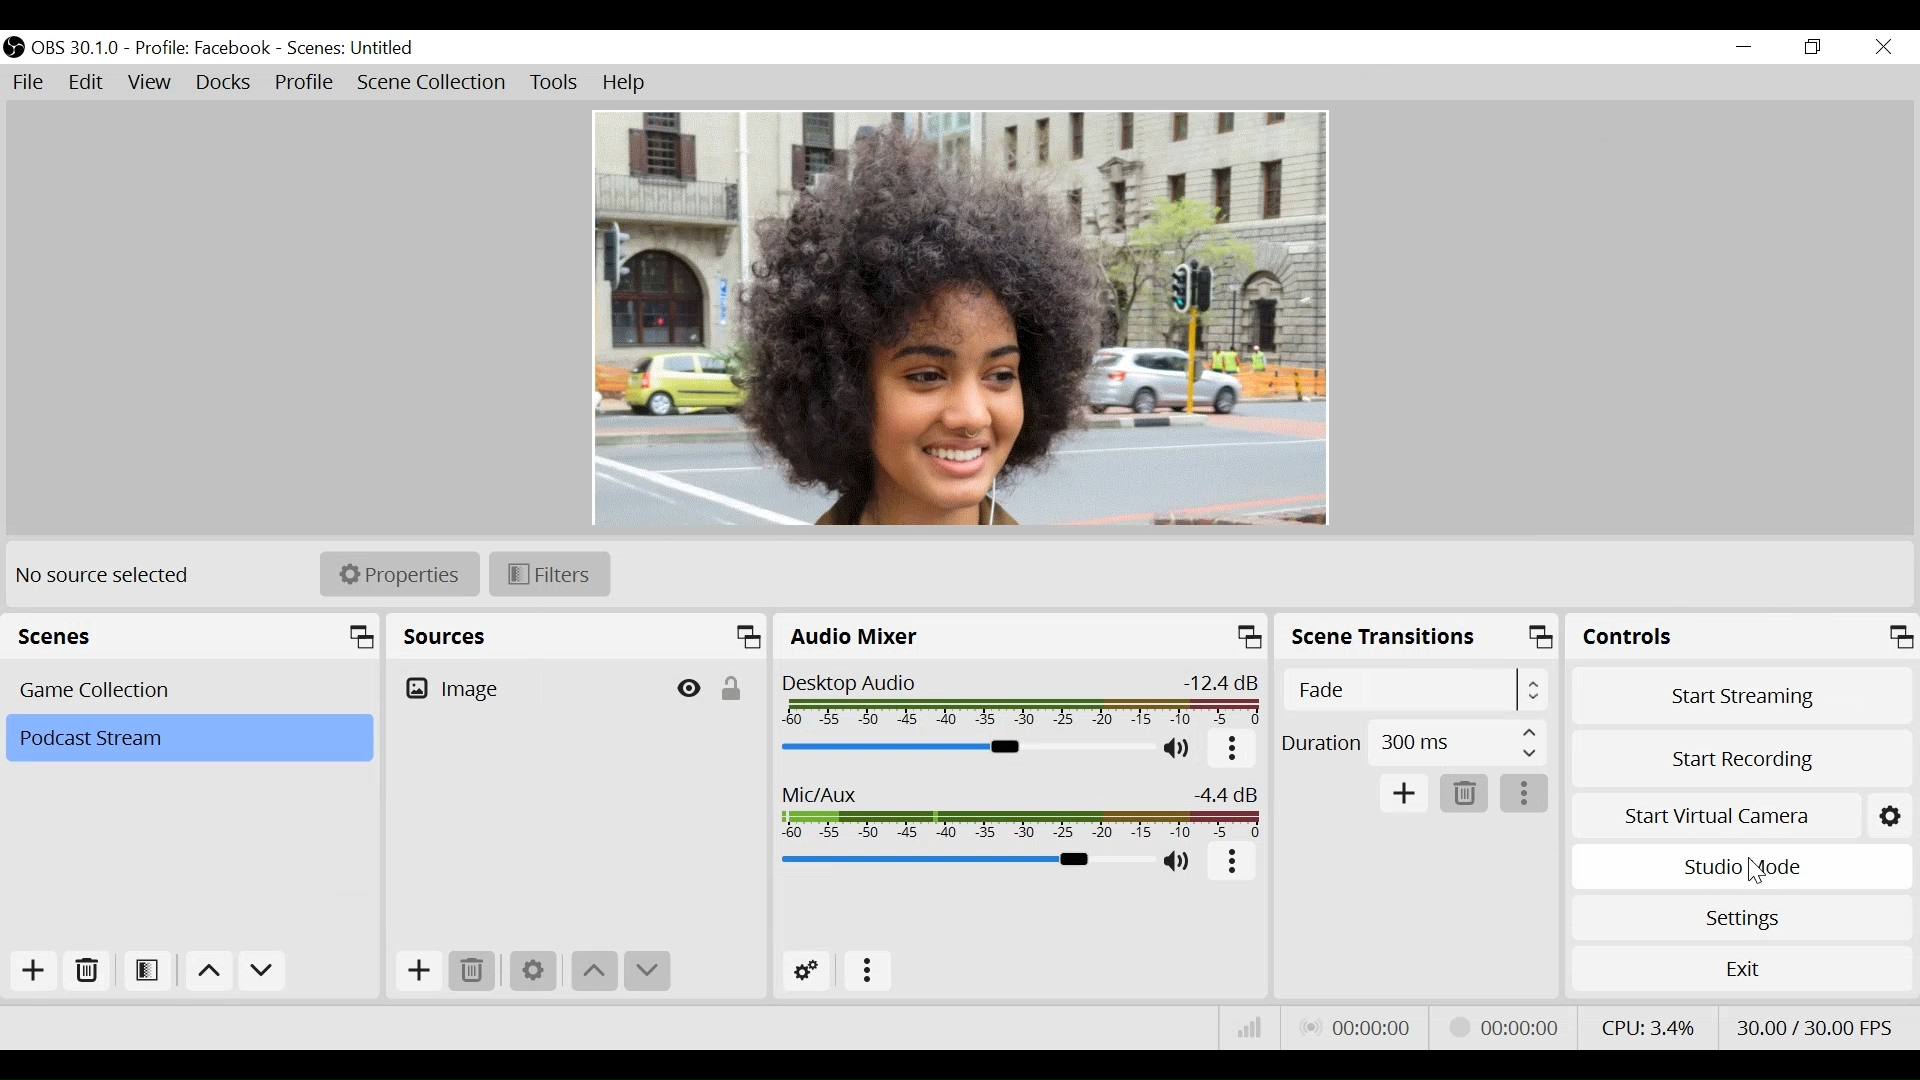 The width and height of the screenshot is (1920, 1080). I want to click on Sources, so click(575, 636).